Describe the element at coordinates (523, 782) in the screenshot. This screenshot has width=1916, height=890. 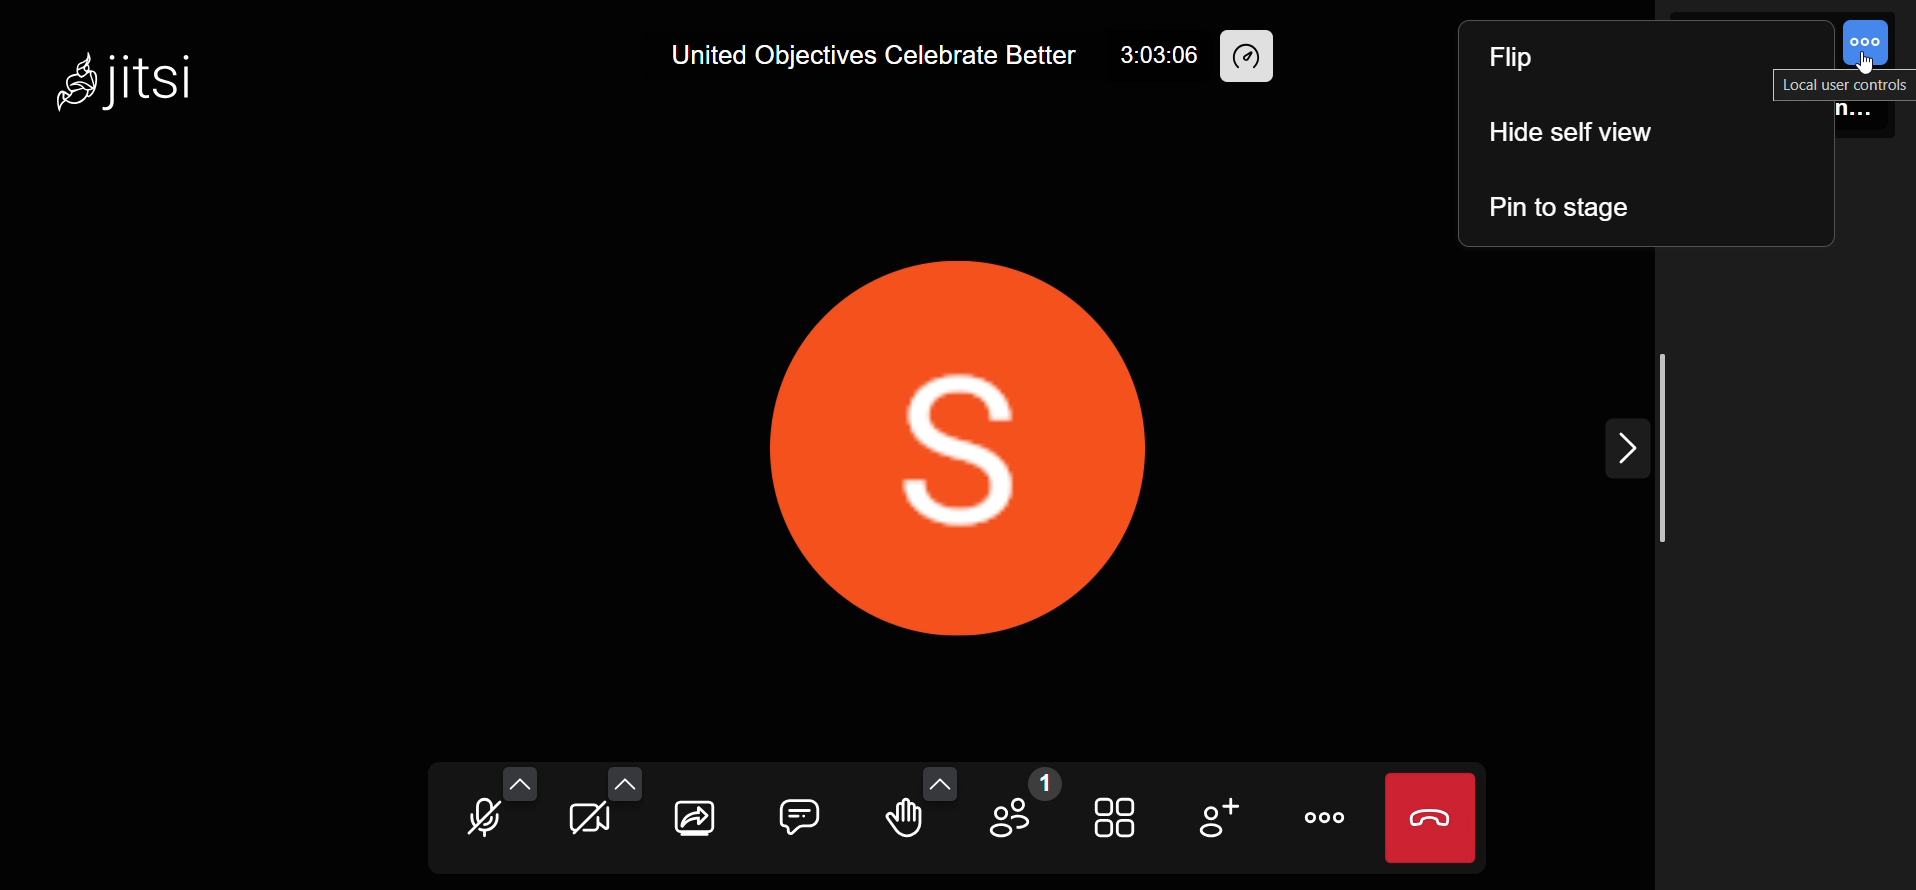
I see `more audio option` at that location.